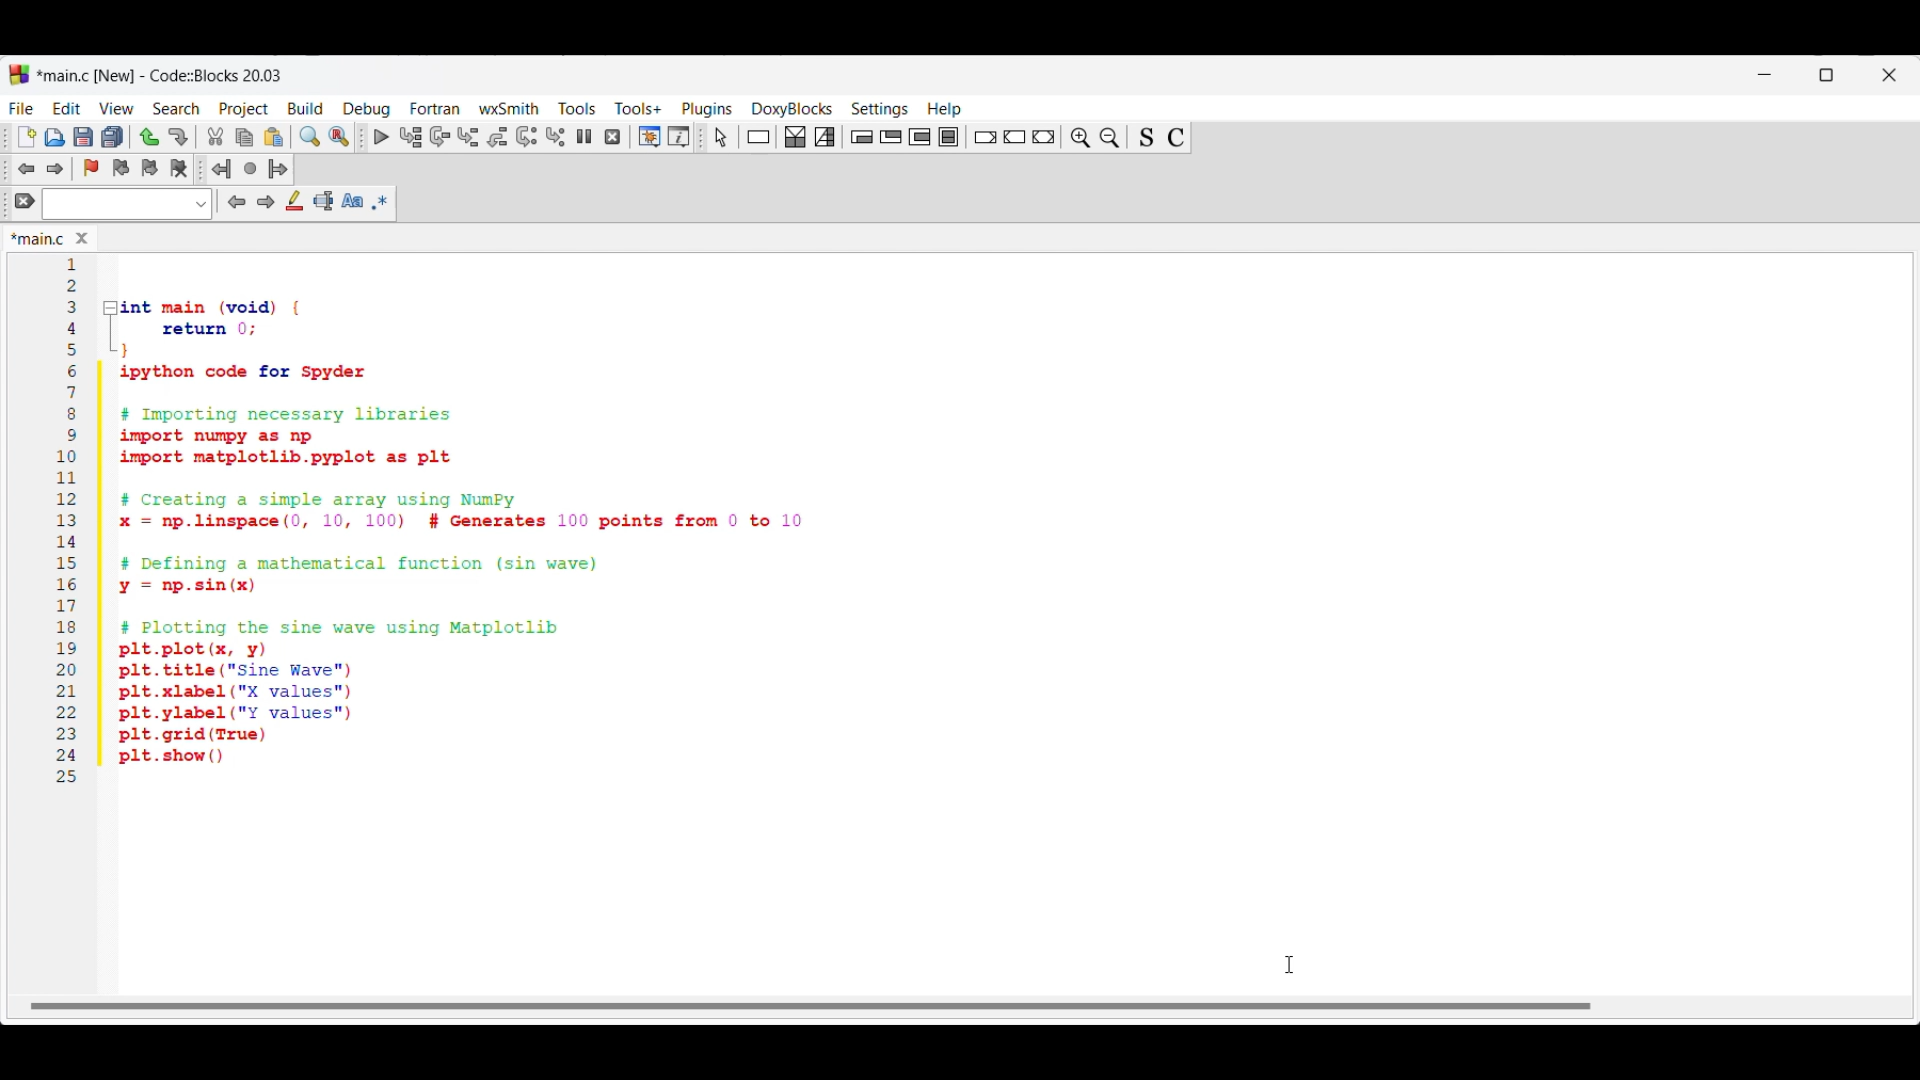  What do you see at coordinates (510, 108) in the screenshot?
I see `wxSmith menu` at bounding box center [510, 108].